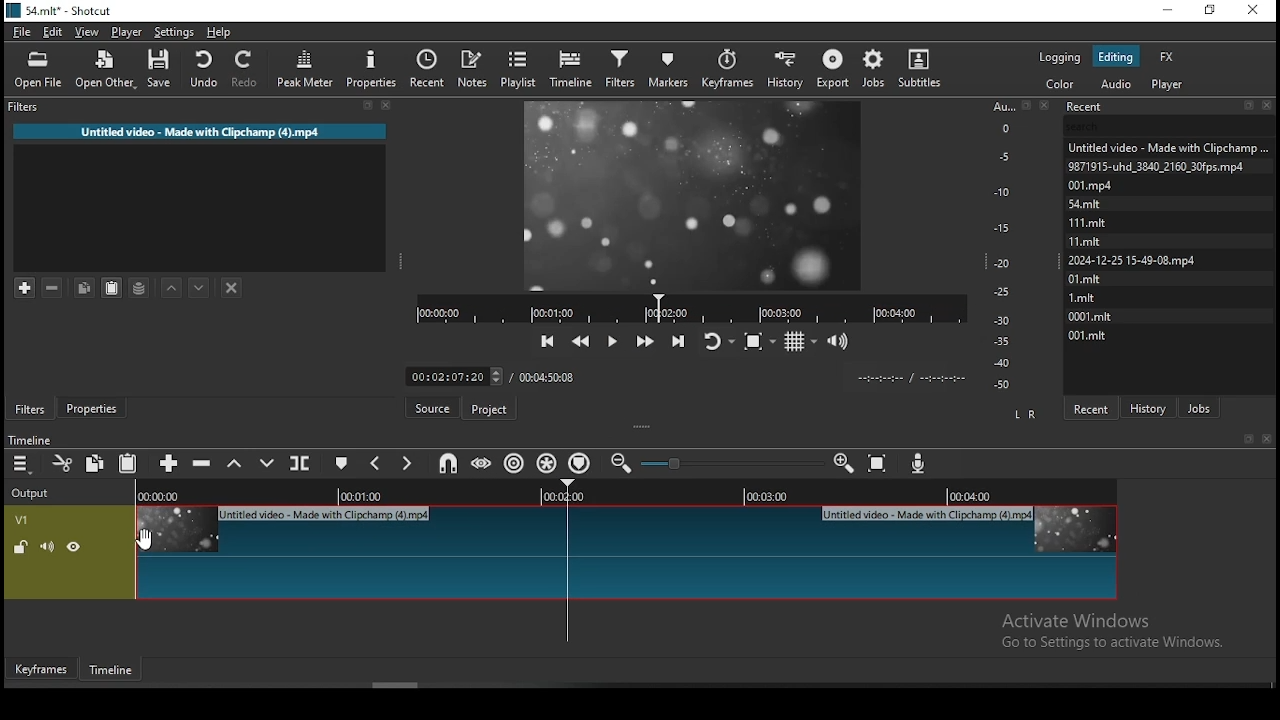 This screenshot has height=720, width=1280. I want to click on toggle zoom, so click(759, 343).